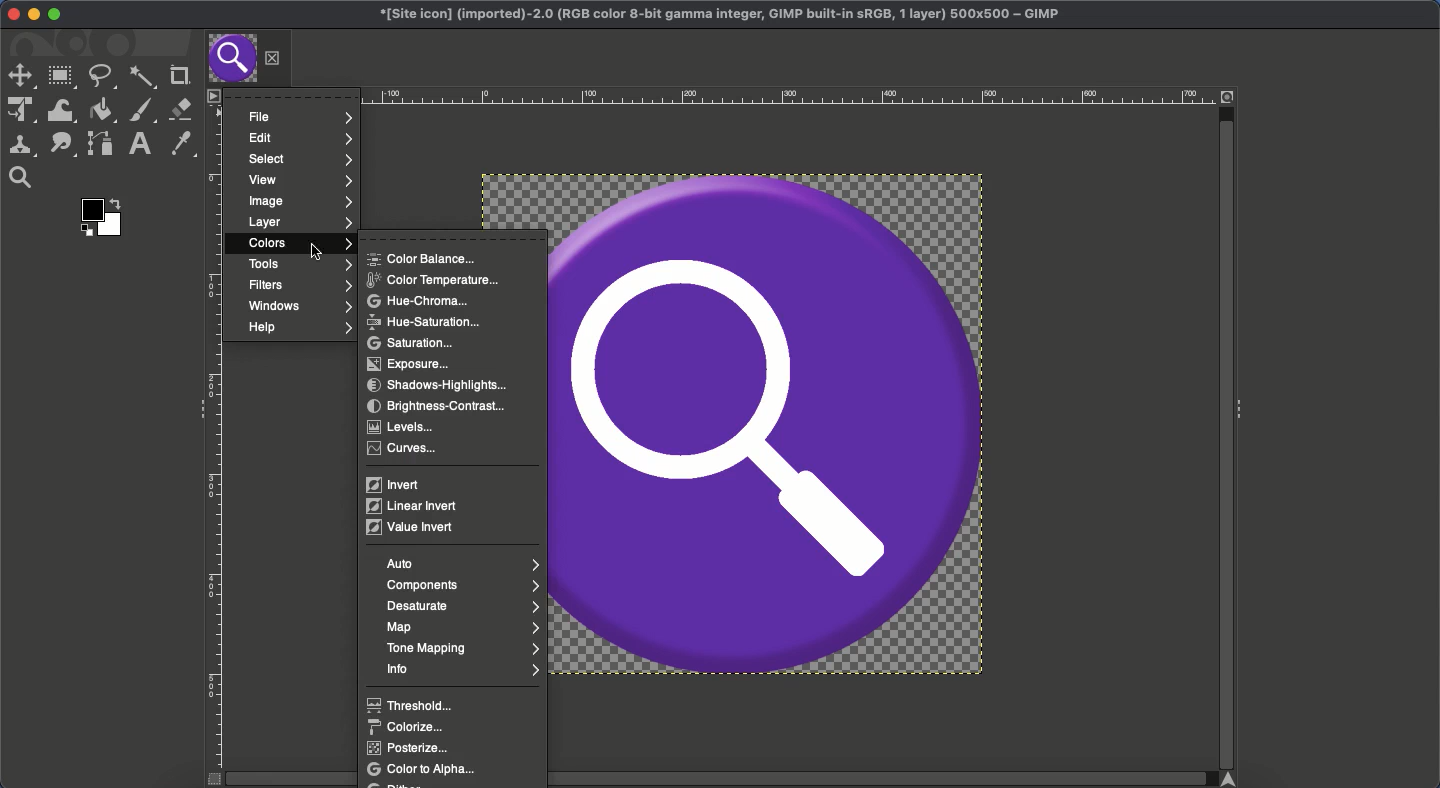  I want to click on Invert, so click(390, 486).